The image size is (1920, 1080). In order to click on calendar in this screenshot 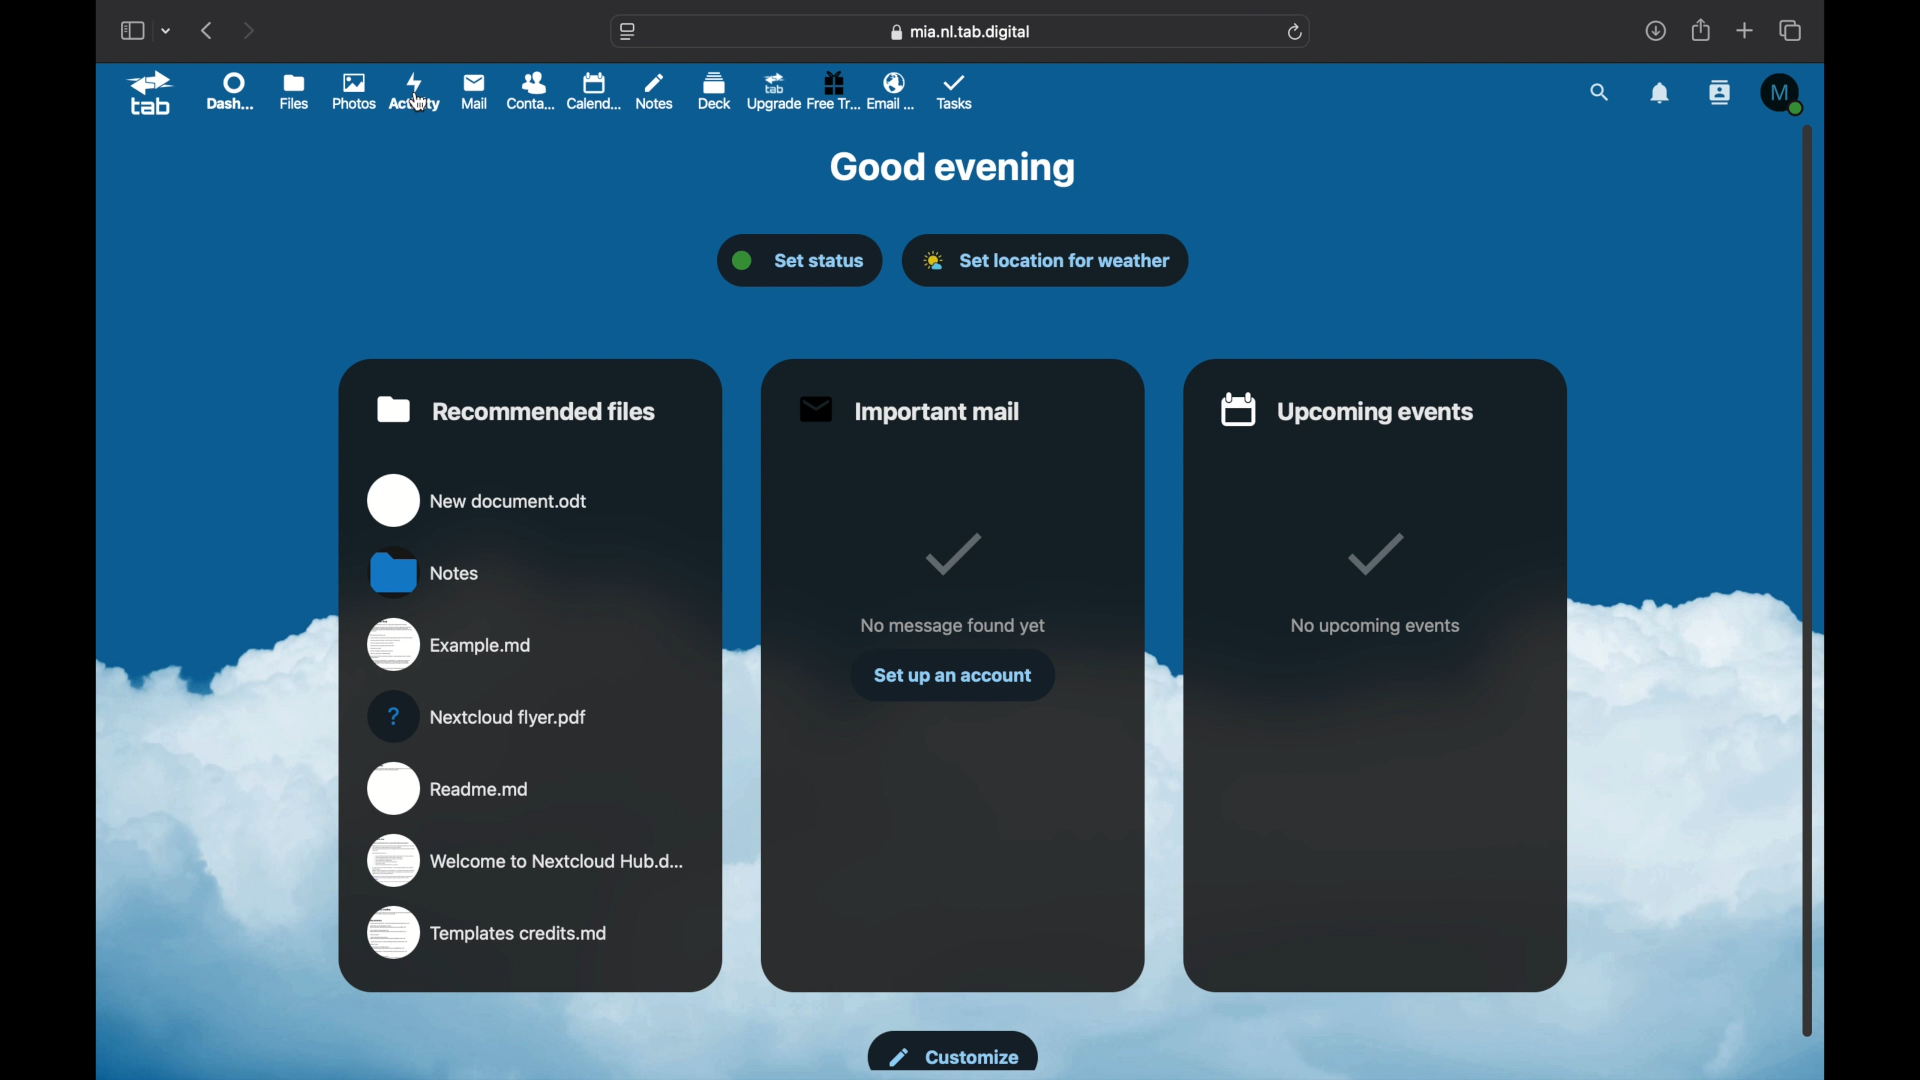, I will do `click(595, 91)`.